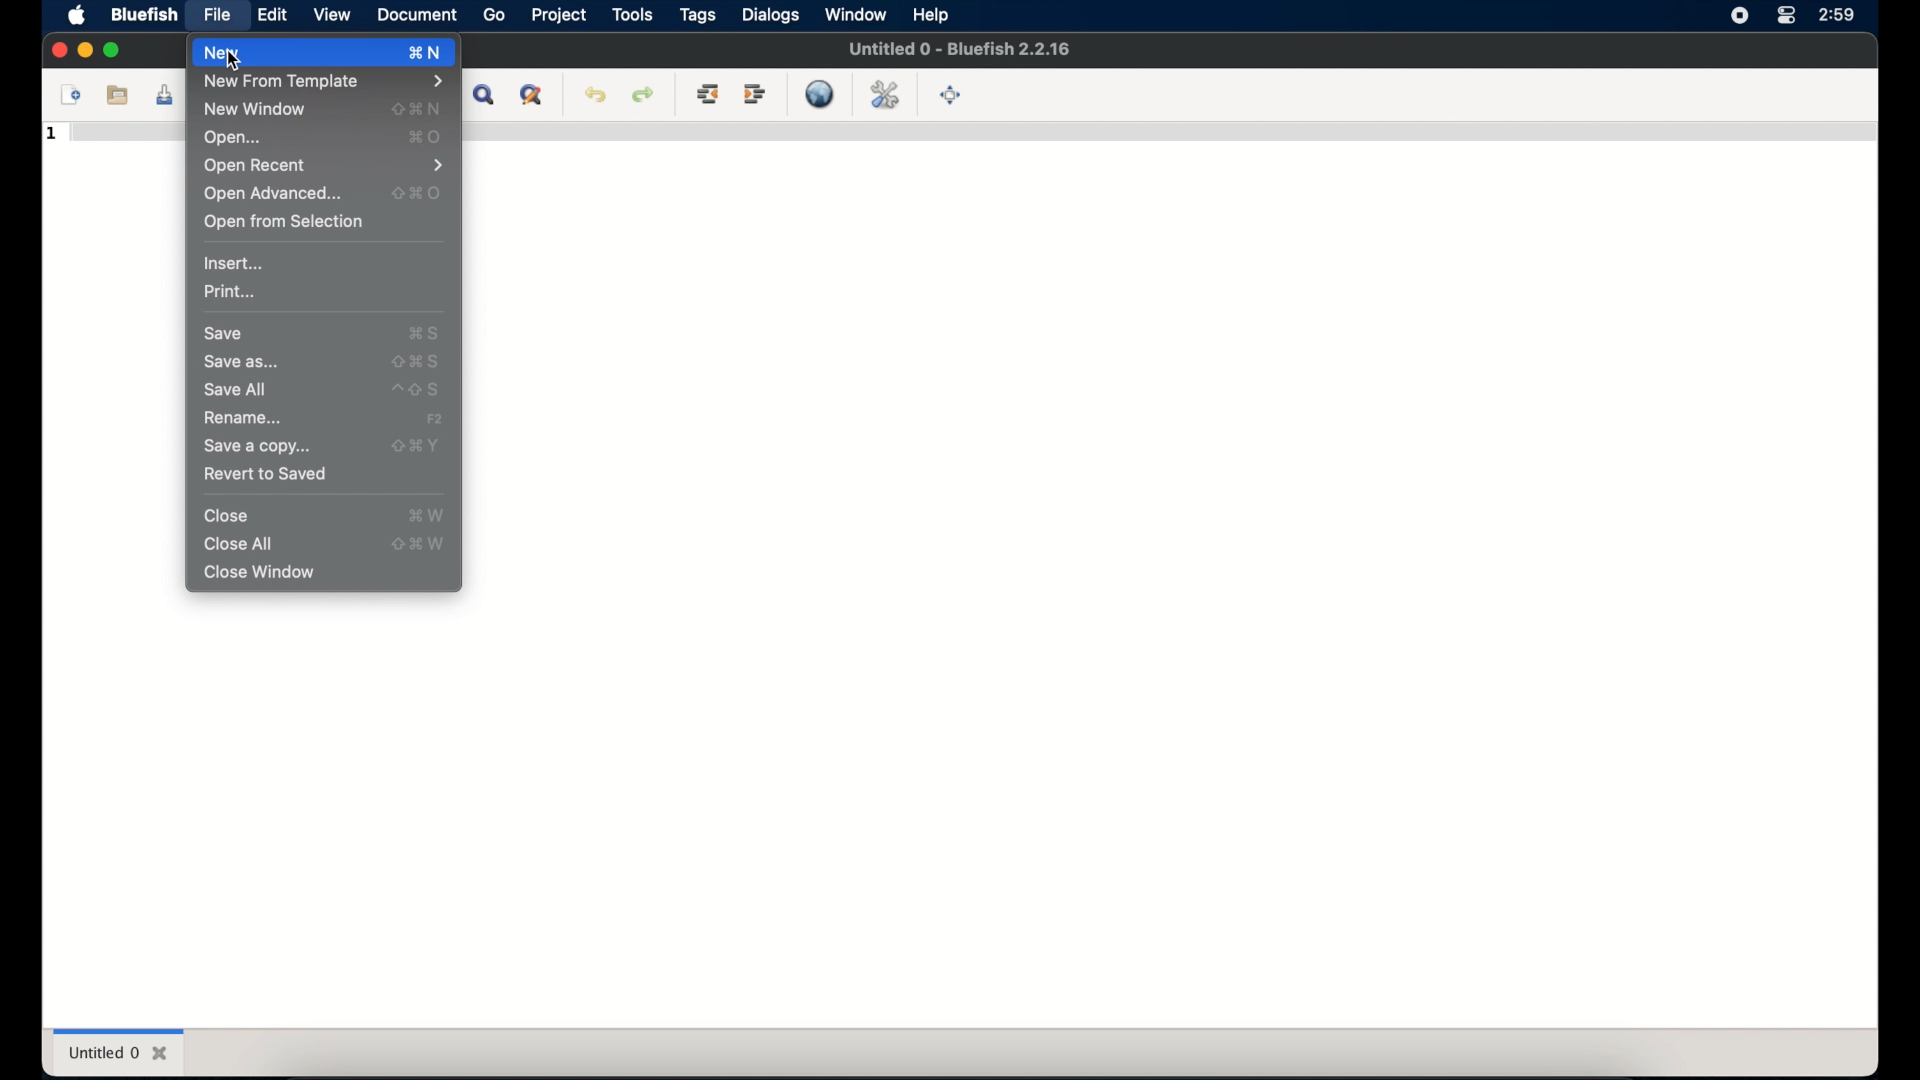  What do you see at coordinates (416, 390) in the screenshot?
I see `save all shortcut` at bounding box center [416, 390].